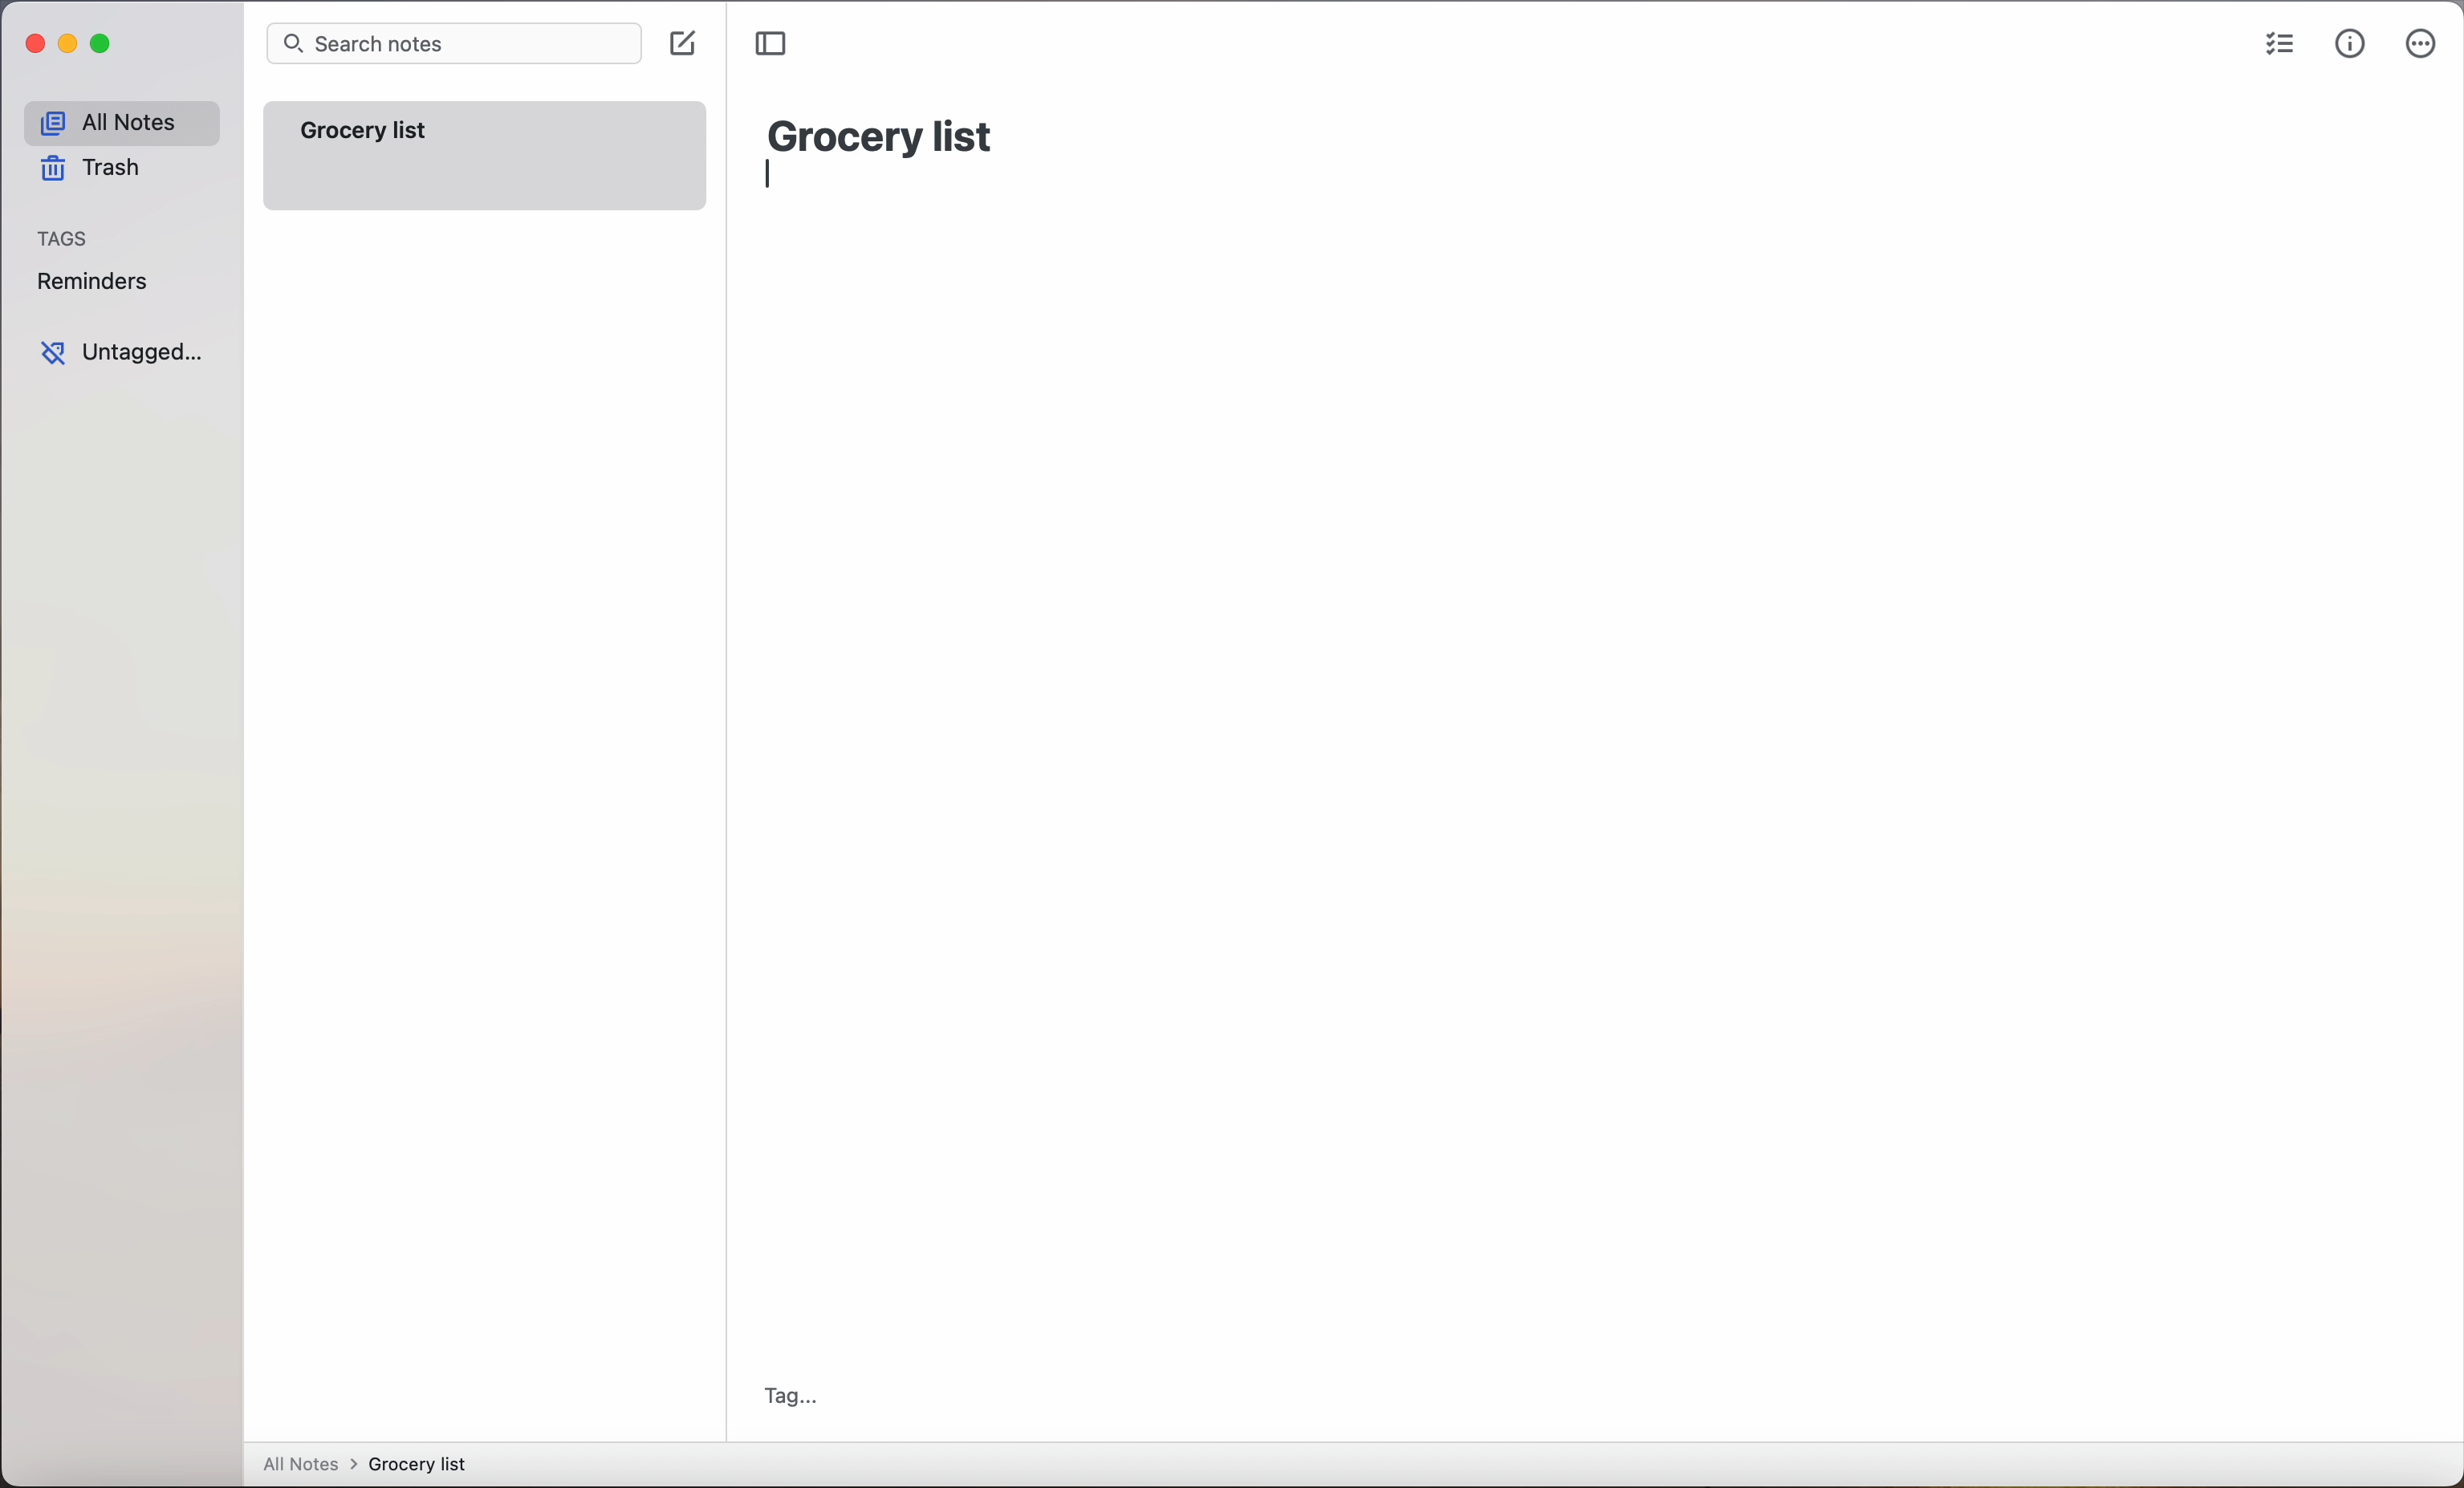  I want to click on grocery list note, so click(486, 154).